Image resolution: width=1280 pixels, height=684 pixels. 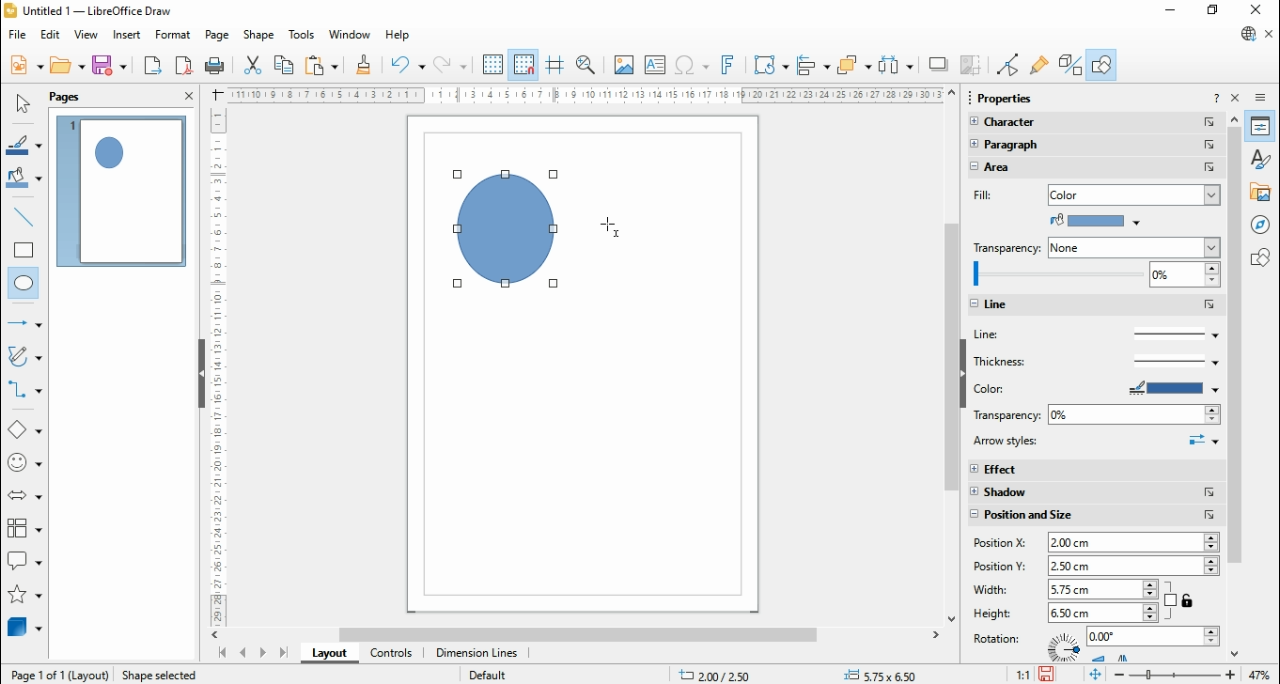 I want to click on open, so click(x=67, y=65).